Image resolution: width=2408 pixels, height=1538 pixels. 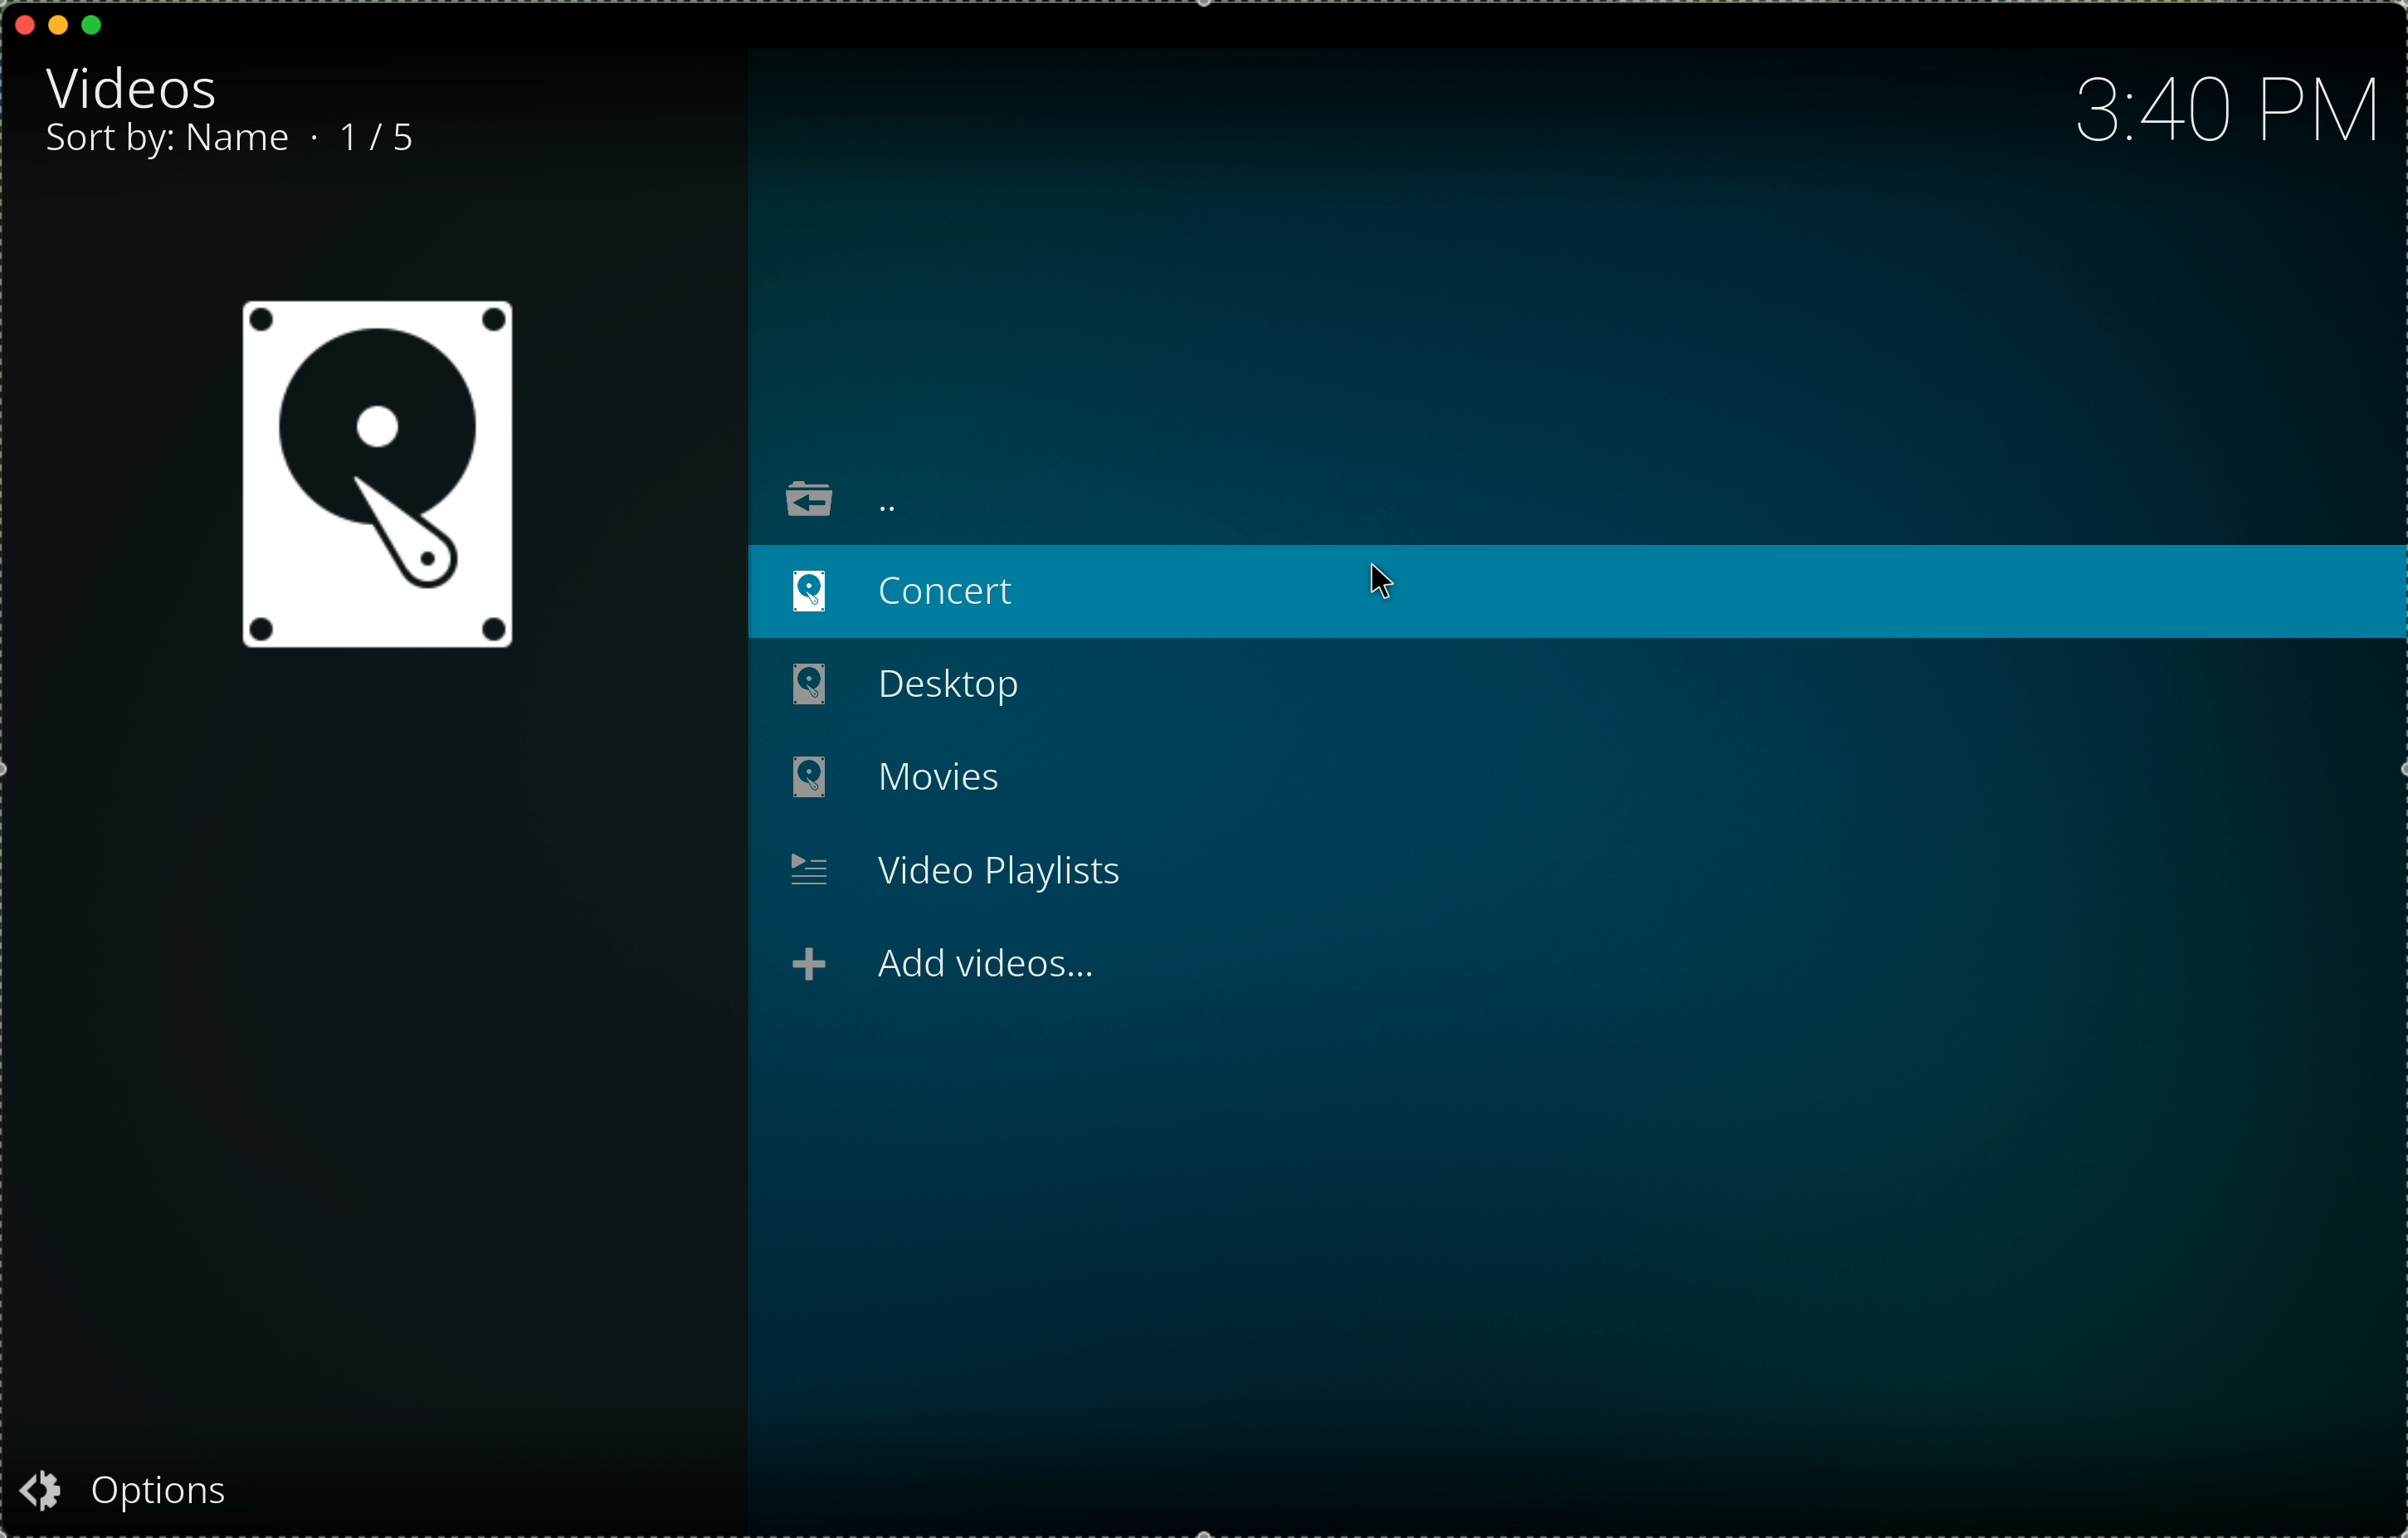 What do you see at coordinates (134, 1488) in the screenshot?
I see `Options` at bounding box center [134, 1488].